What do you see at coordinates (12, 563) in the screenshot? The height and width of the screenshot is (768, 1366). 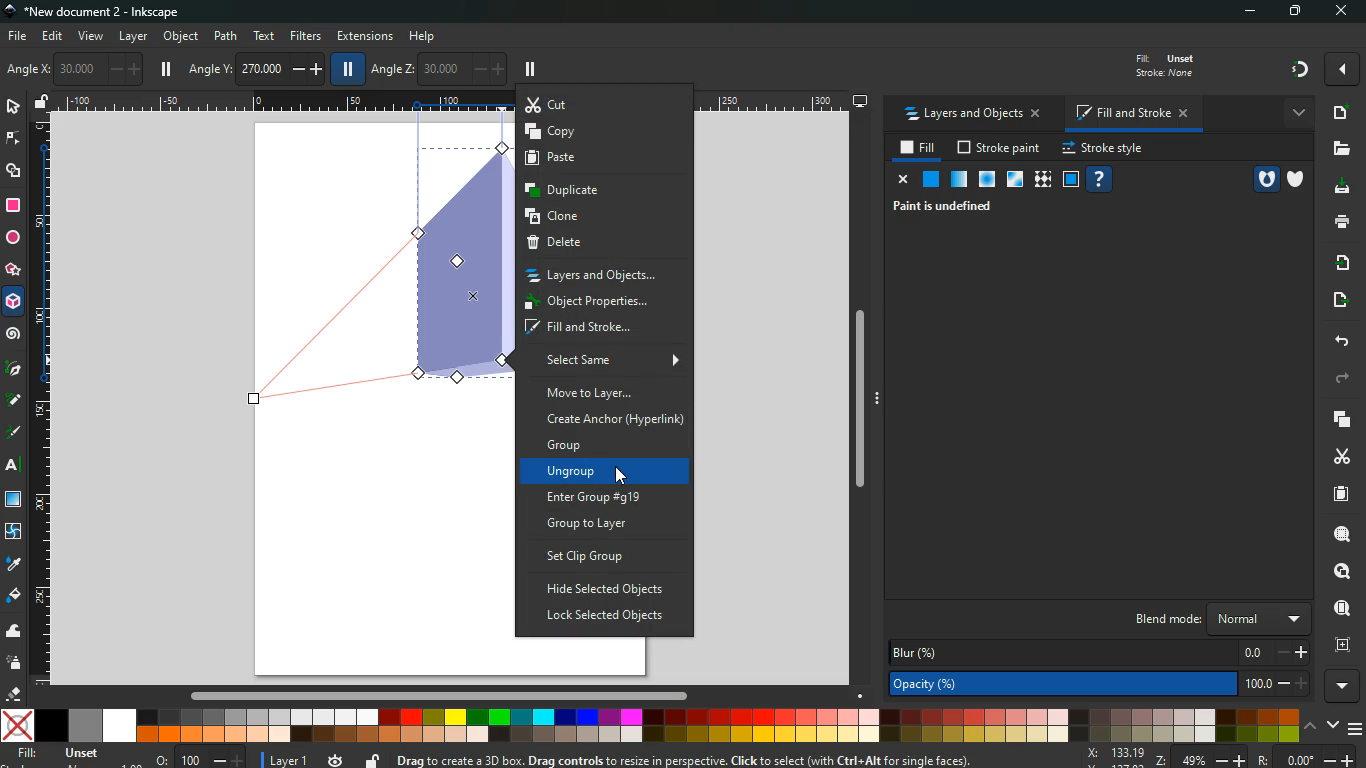 I see `drop` at bounding box center [12, 563].